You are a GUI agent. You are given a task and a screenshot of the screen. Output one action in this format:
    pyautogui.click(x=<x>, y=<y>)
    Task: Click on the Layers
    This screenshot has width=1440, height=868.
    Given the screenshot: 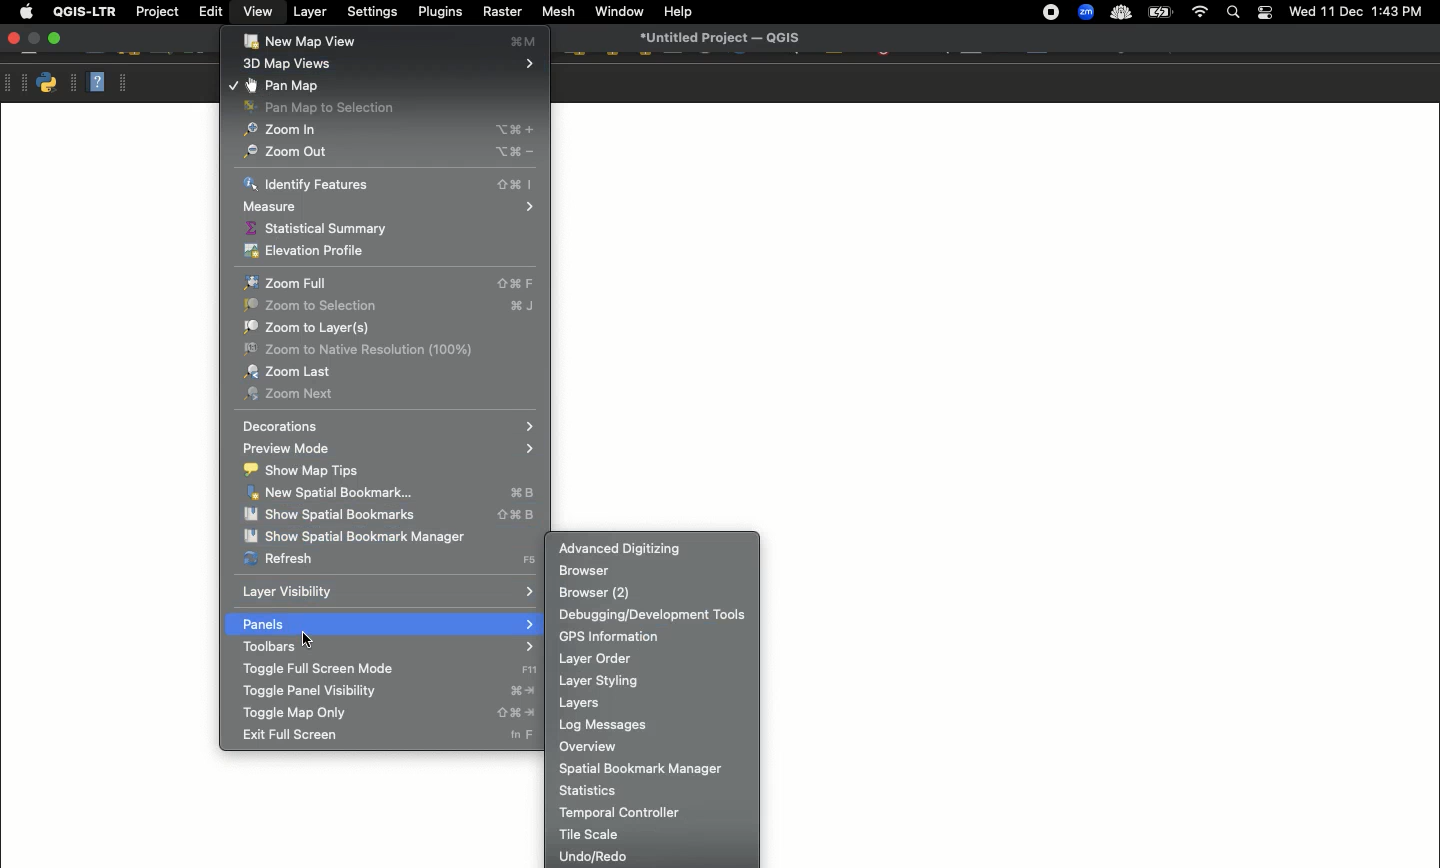 What is the action you would take?
    pyautogui.click(x=650, y=702)
    